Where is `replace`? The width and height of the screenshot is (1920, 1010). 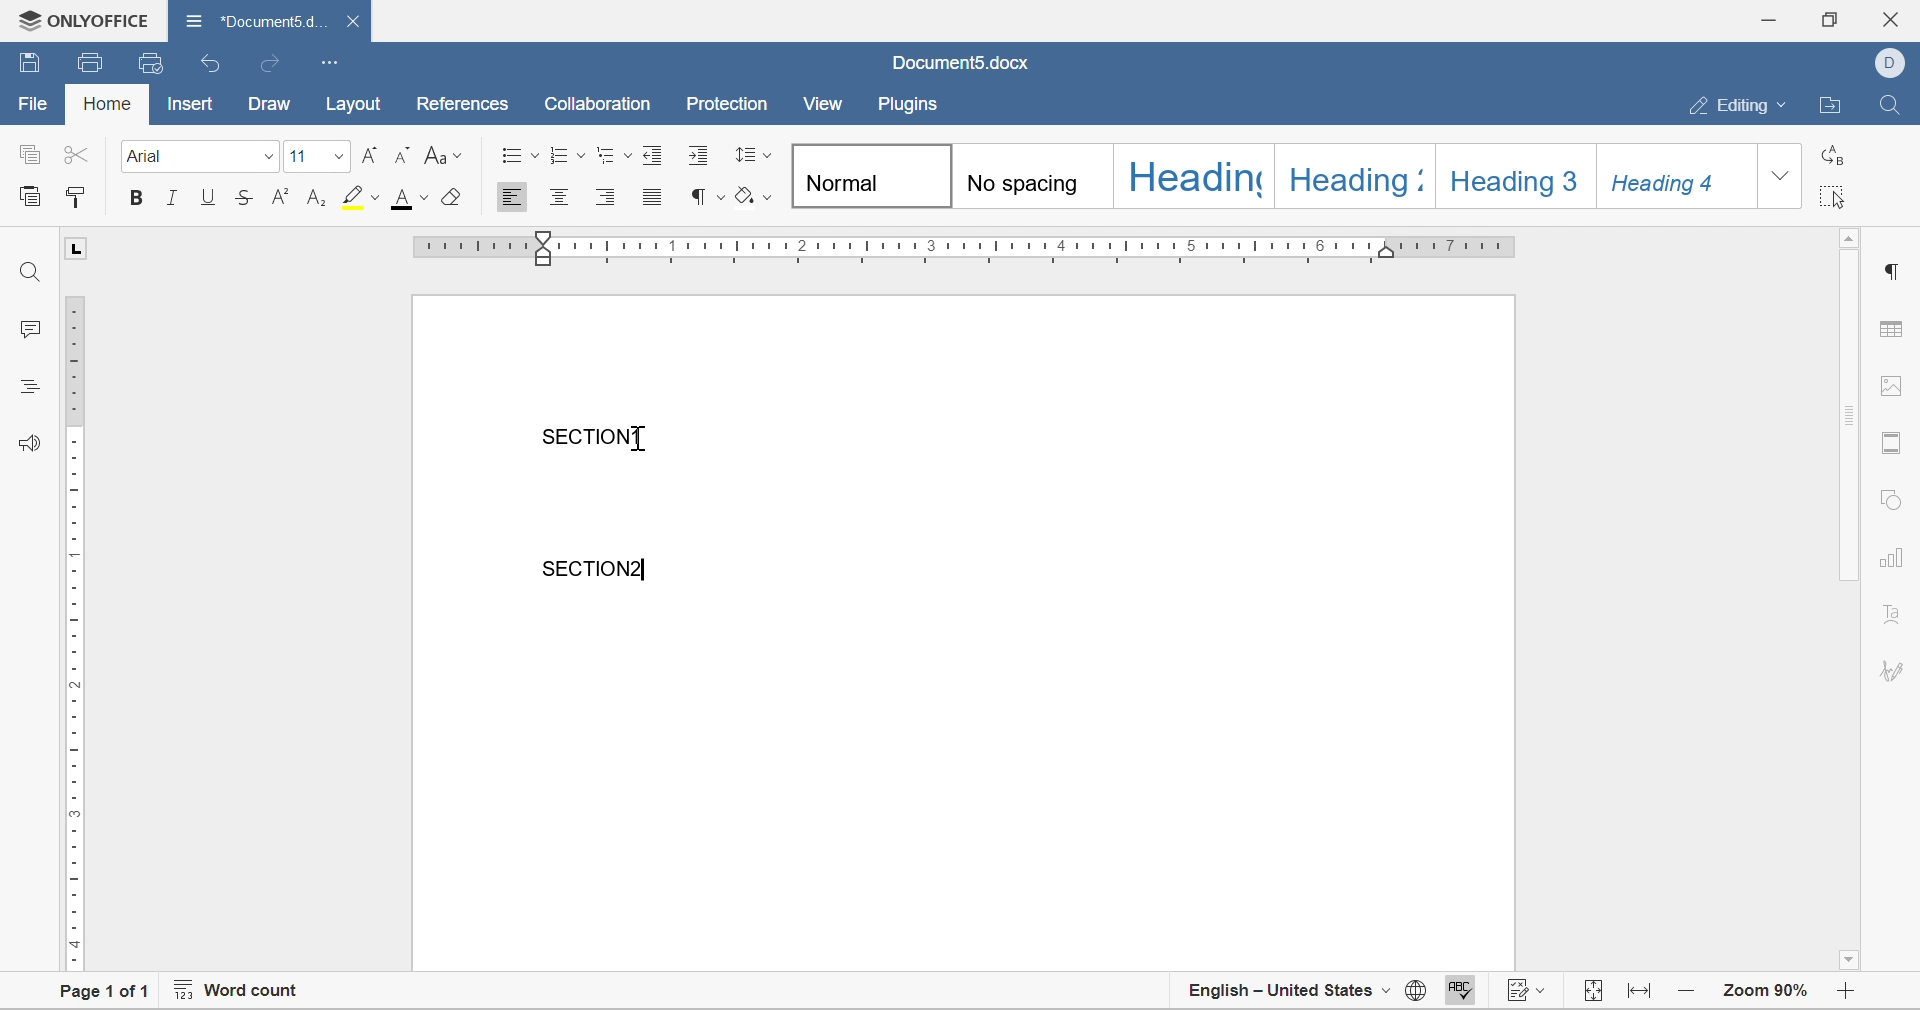 replace is located at coordinates (1829, 160).